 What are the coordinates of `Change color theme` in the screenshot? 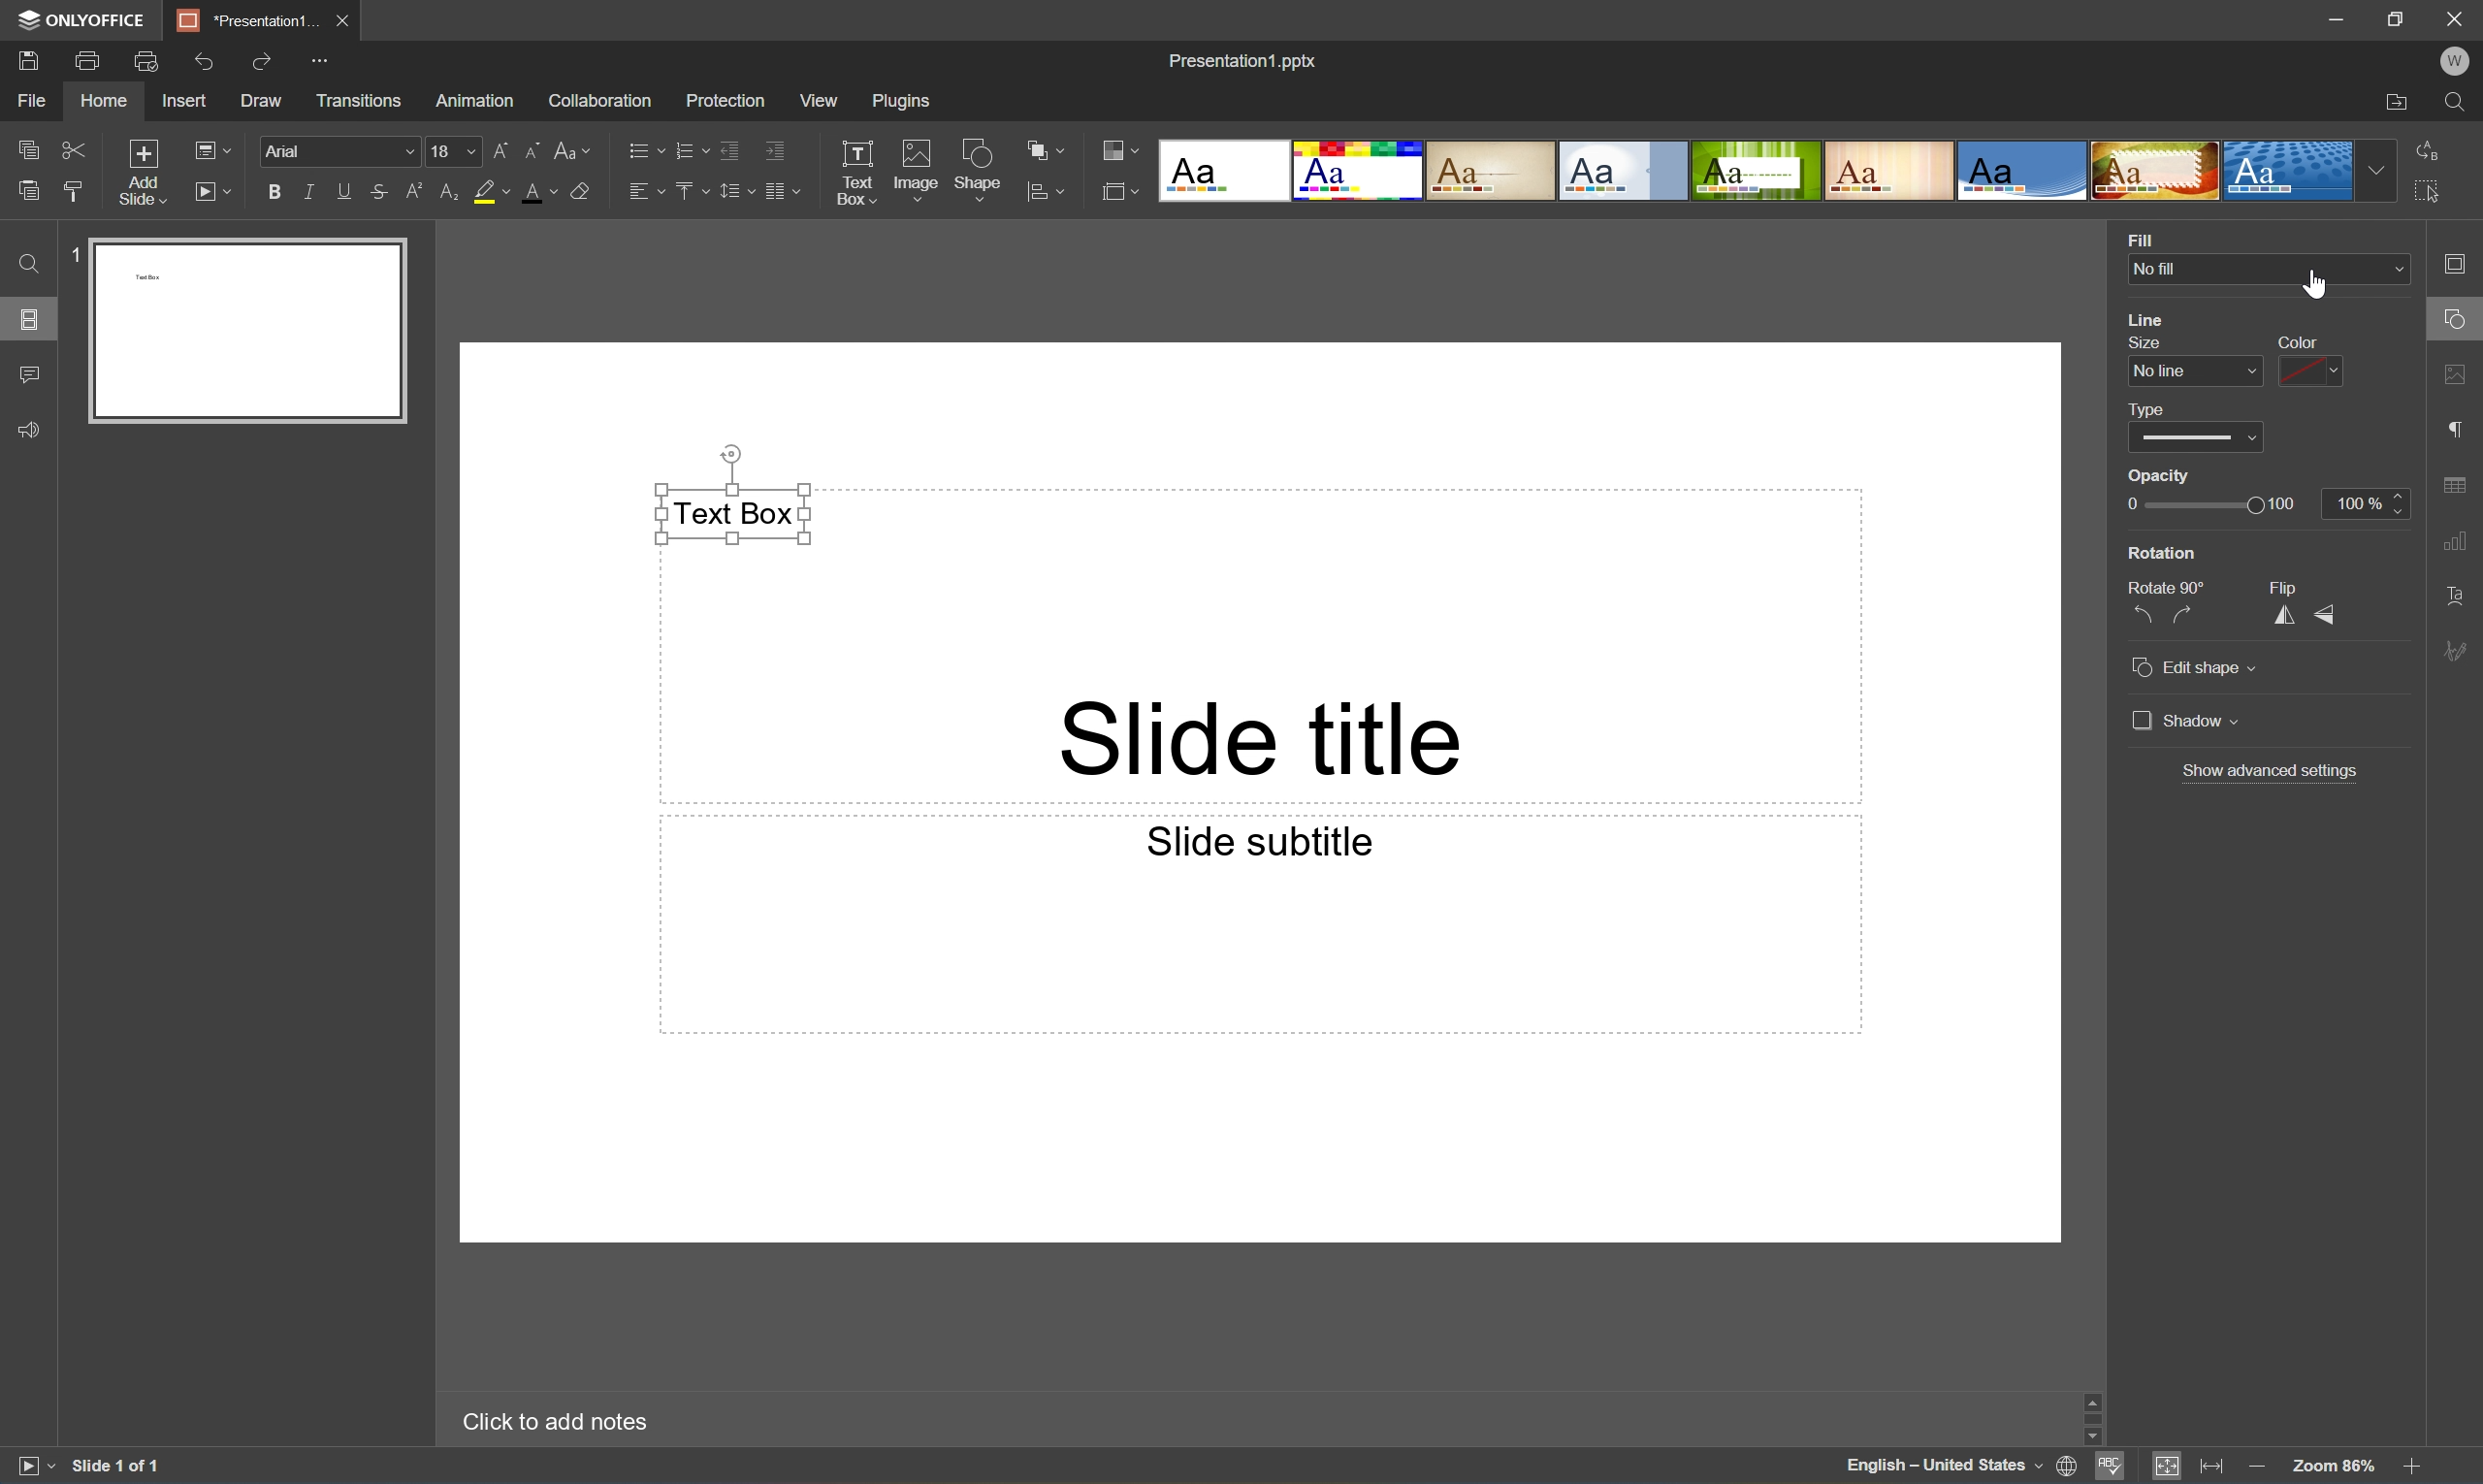 It's located at (1116, 146).